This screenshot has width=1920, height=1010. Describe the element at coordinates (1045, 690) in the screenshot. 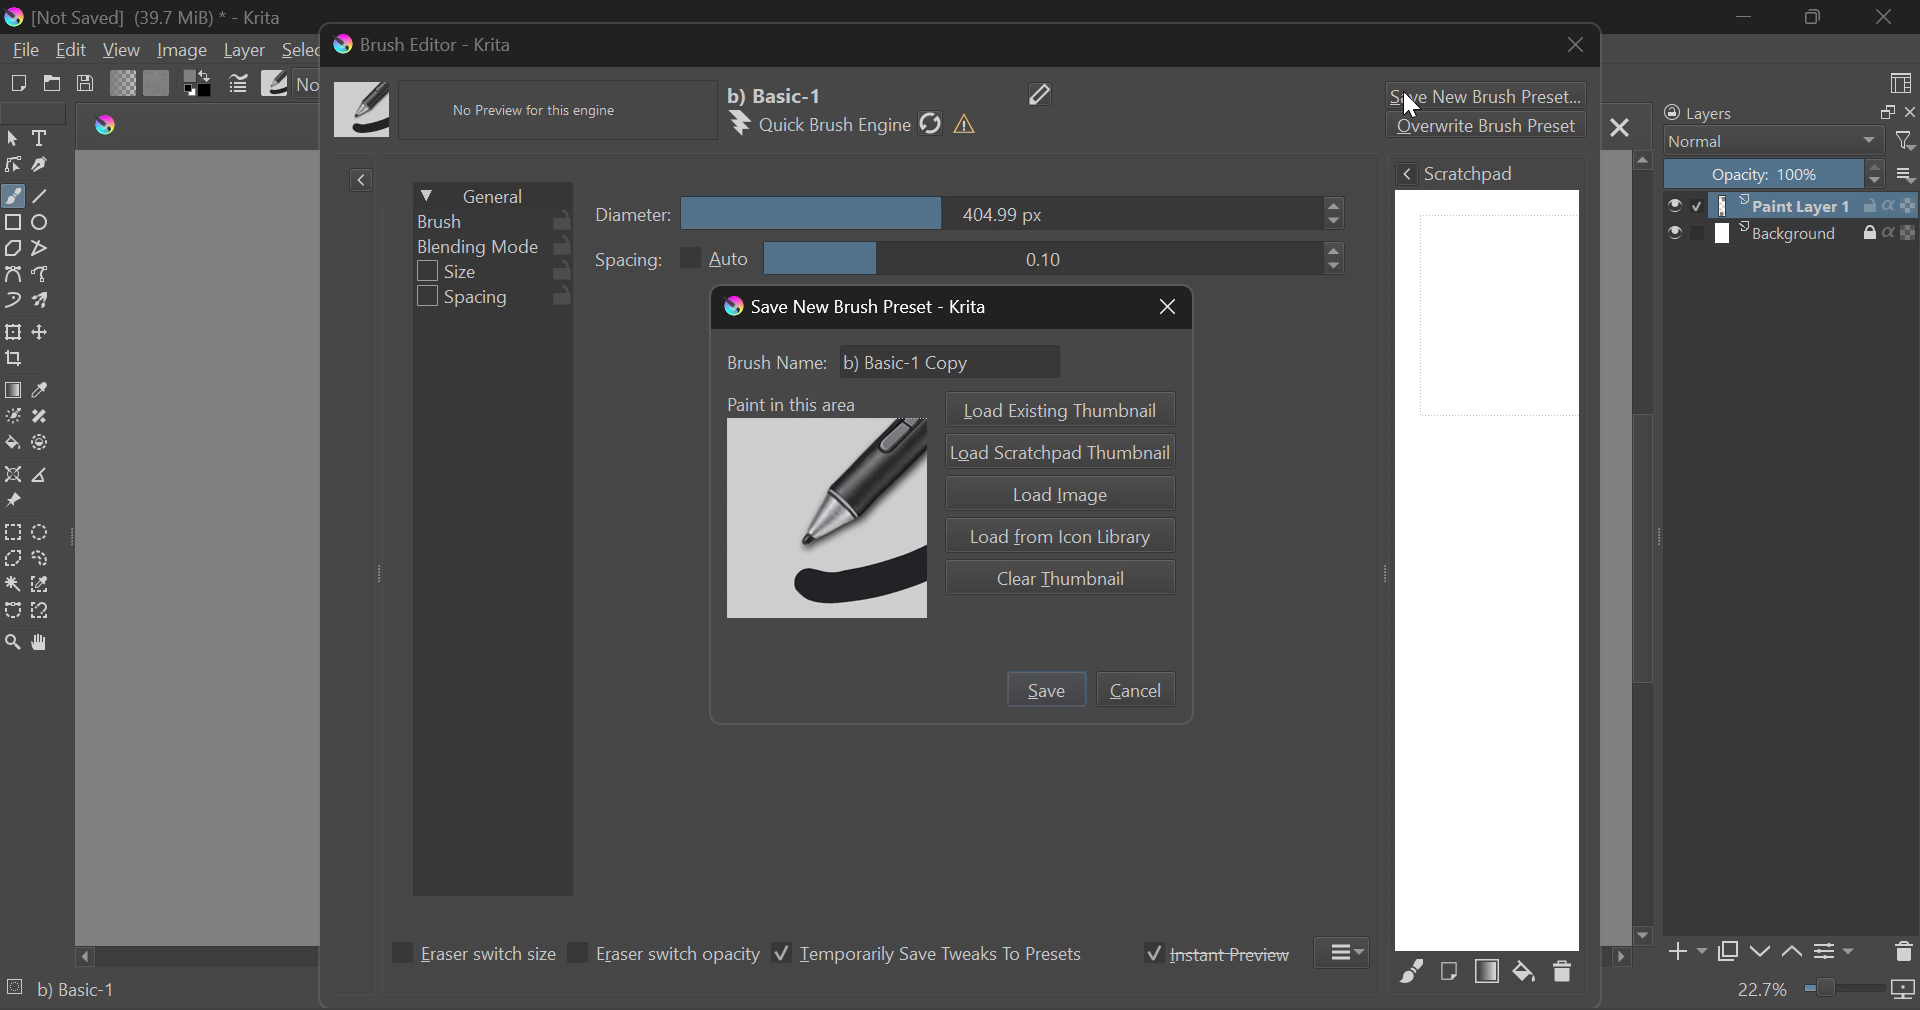

I see `Press Enter to Save` at that location.